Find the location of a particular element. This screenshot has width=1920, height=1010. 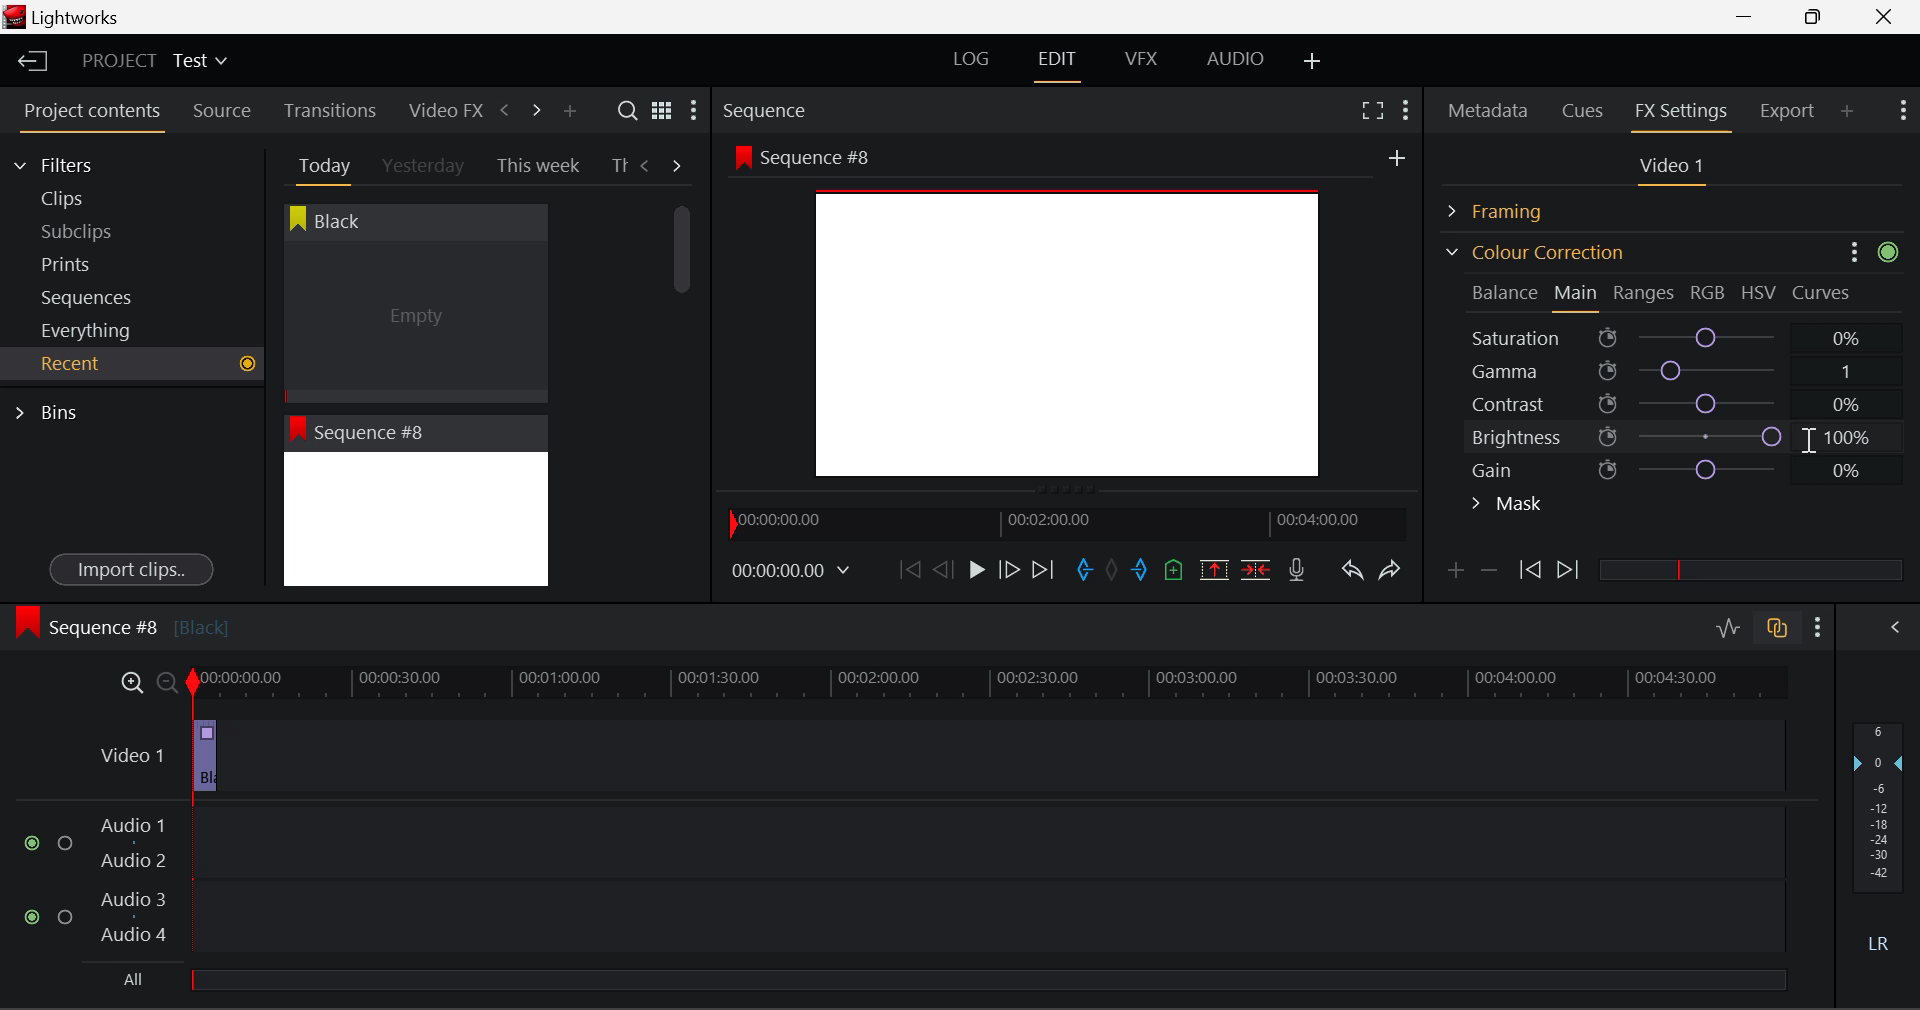

Undo is located at coordinates (1351, 574).